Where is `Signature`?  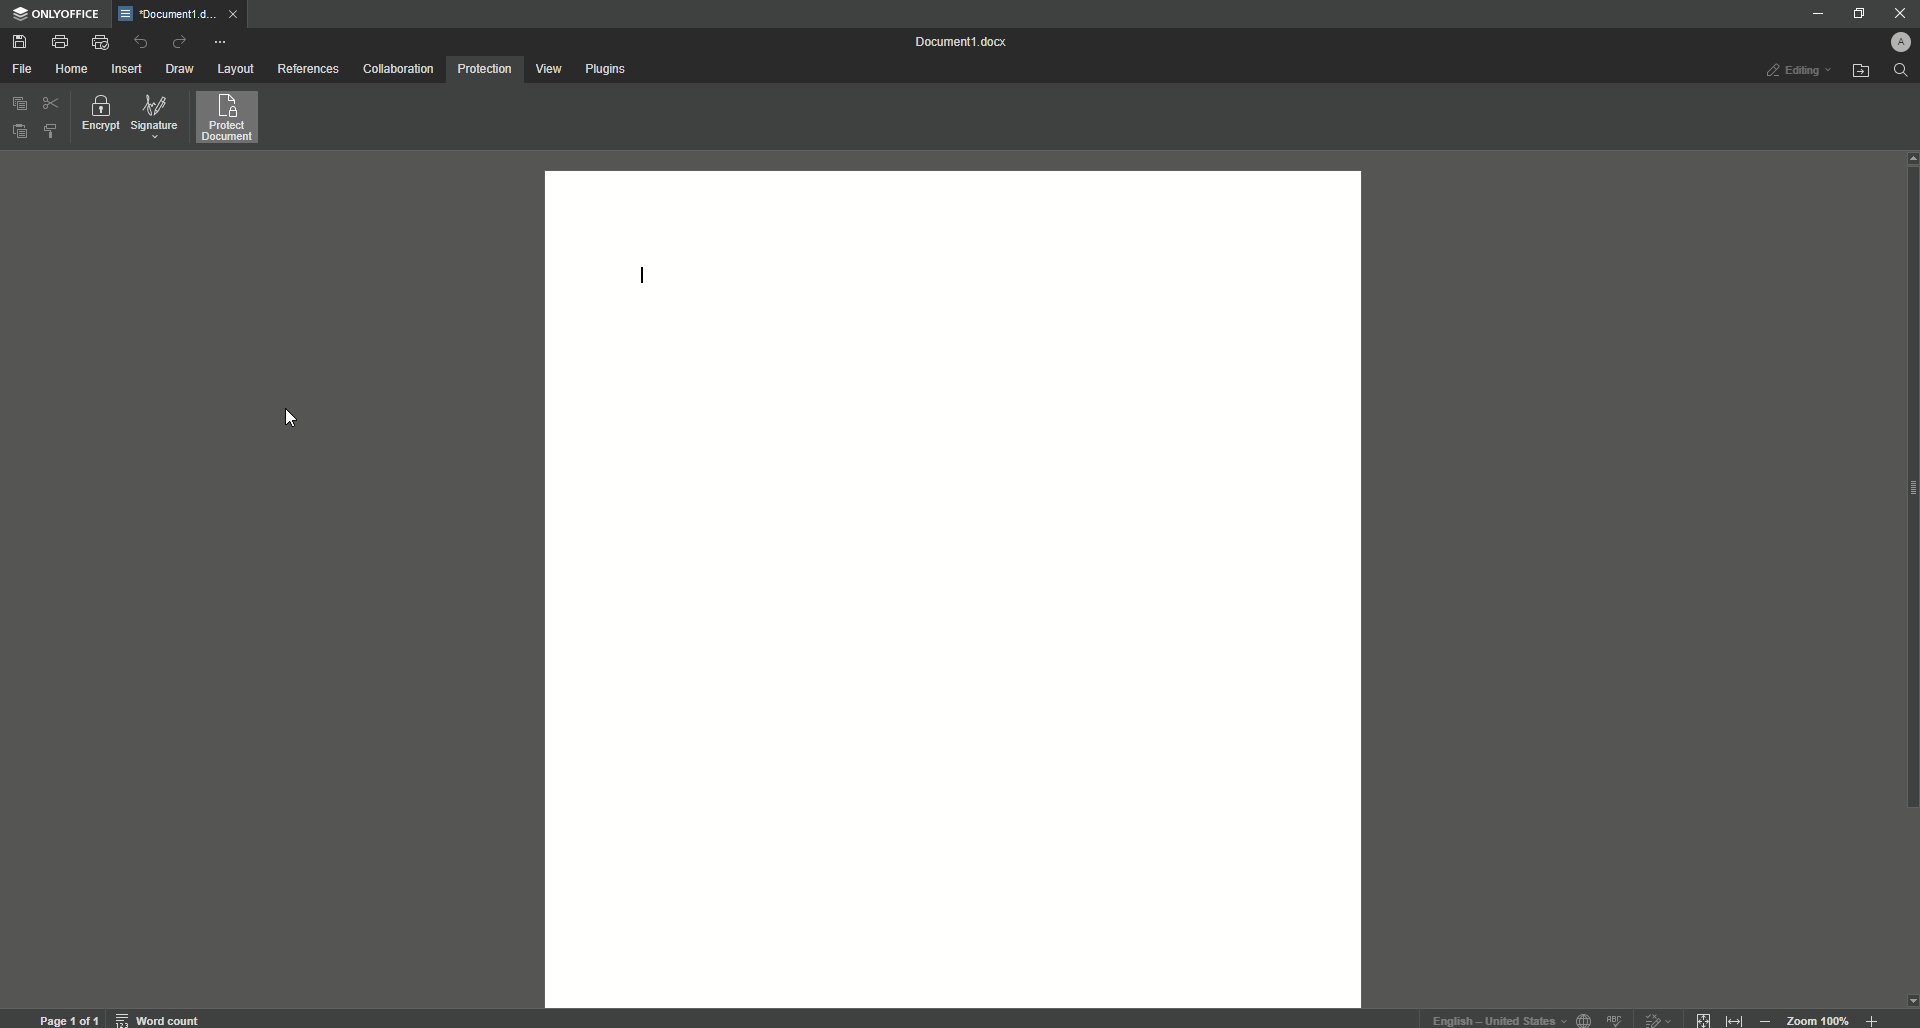 Signature is located at coordinates (157, 118).